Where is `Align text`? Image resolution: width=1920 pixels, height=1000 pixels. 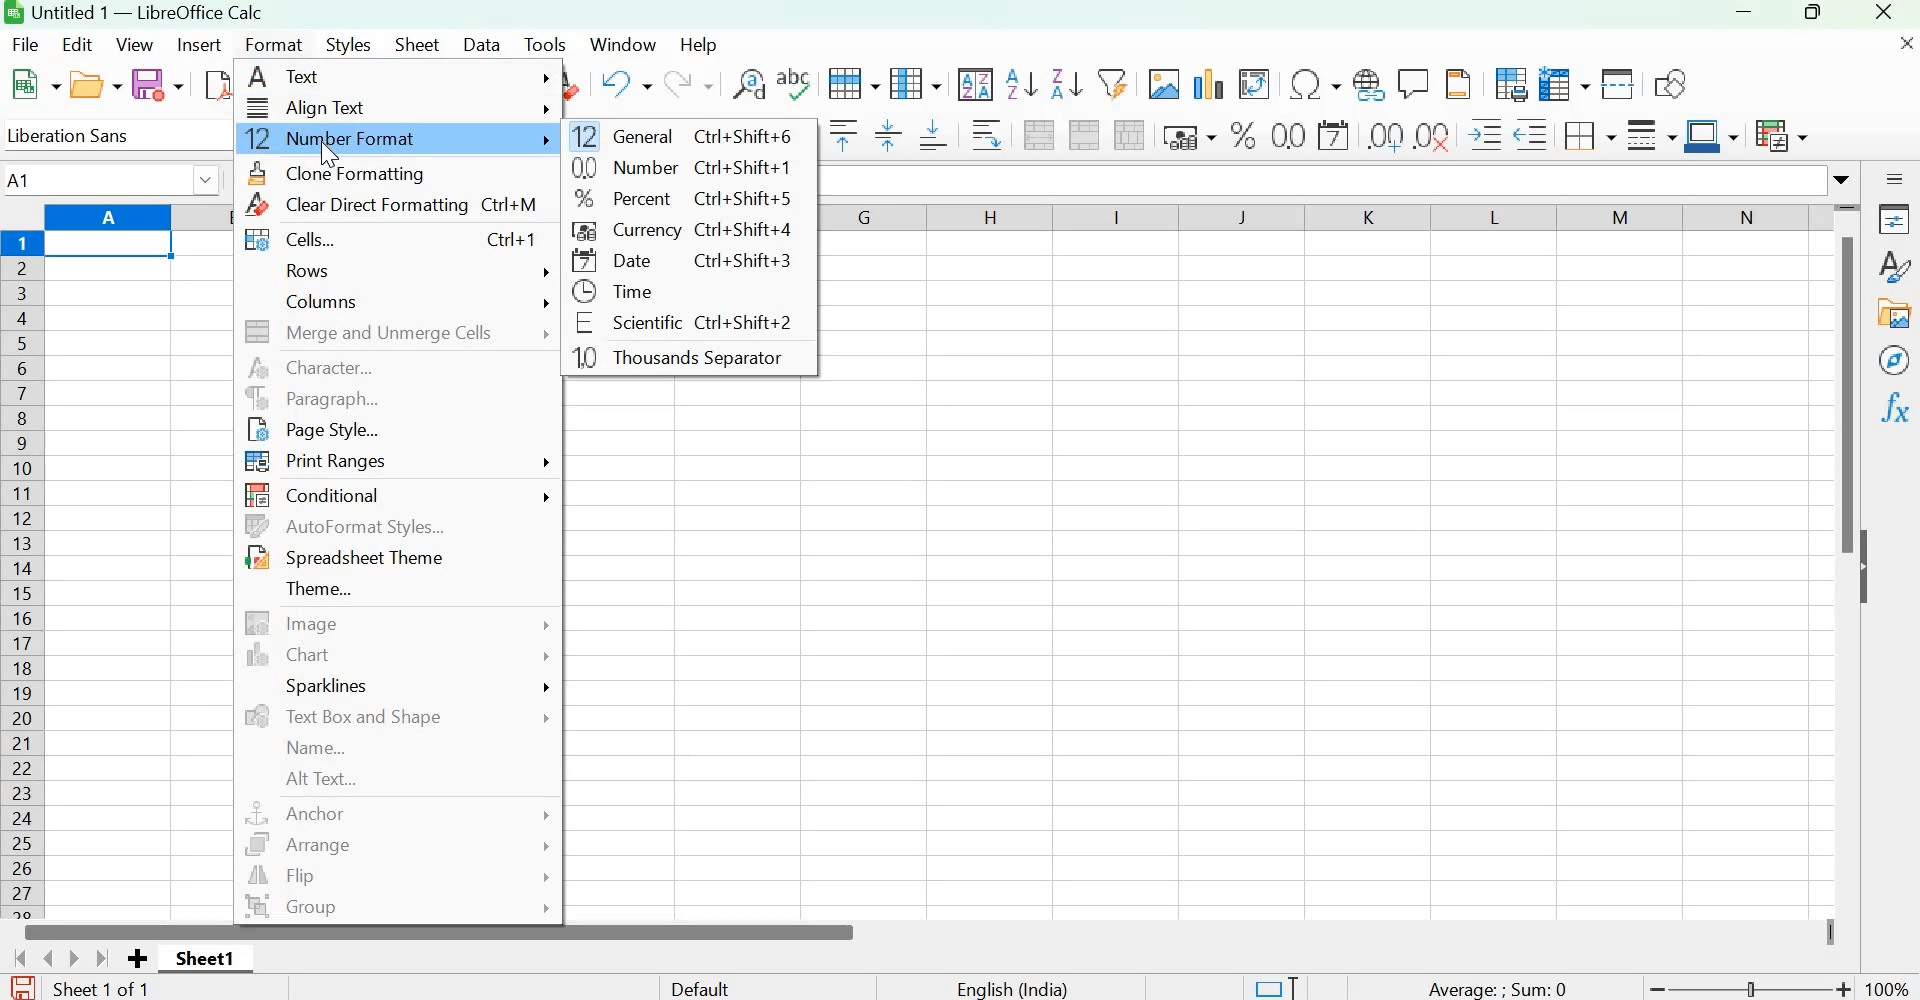
Align text is located at coordinates (305, 107).